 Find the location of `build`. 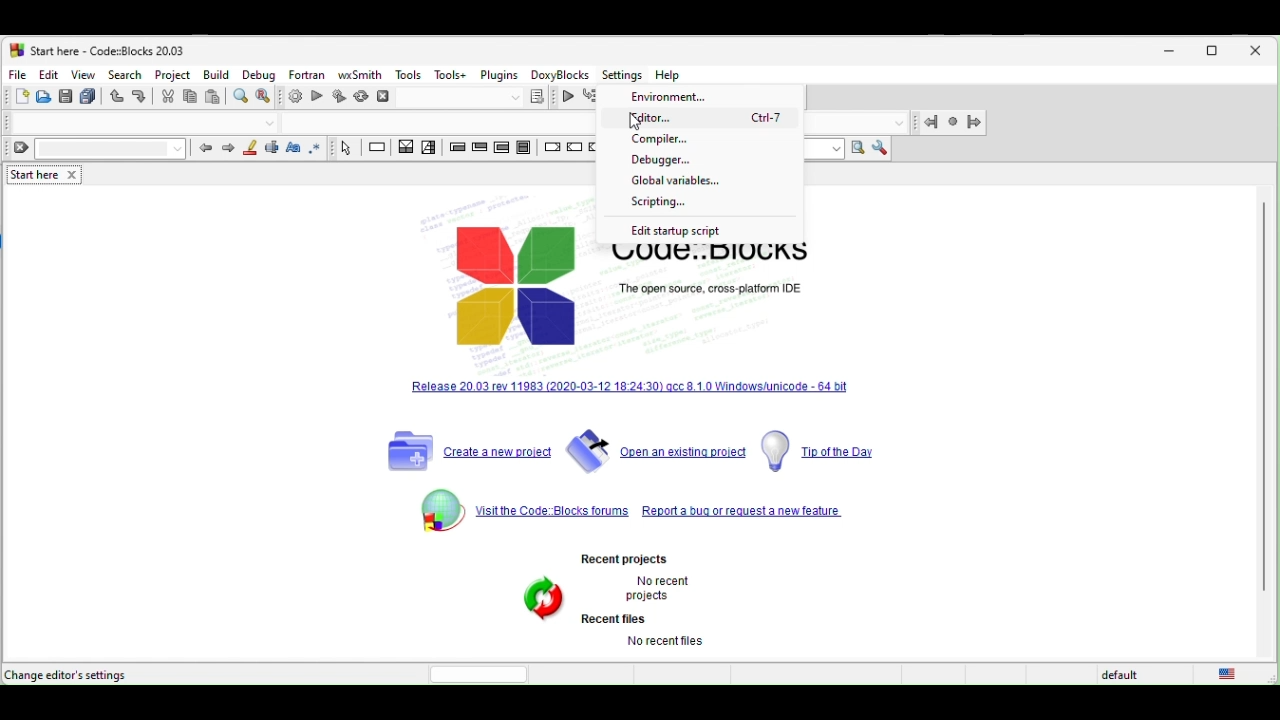

build is located at coordinates (218, 75).